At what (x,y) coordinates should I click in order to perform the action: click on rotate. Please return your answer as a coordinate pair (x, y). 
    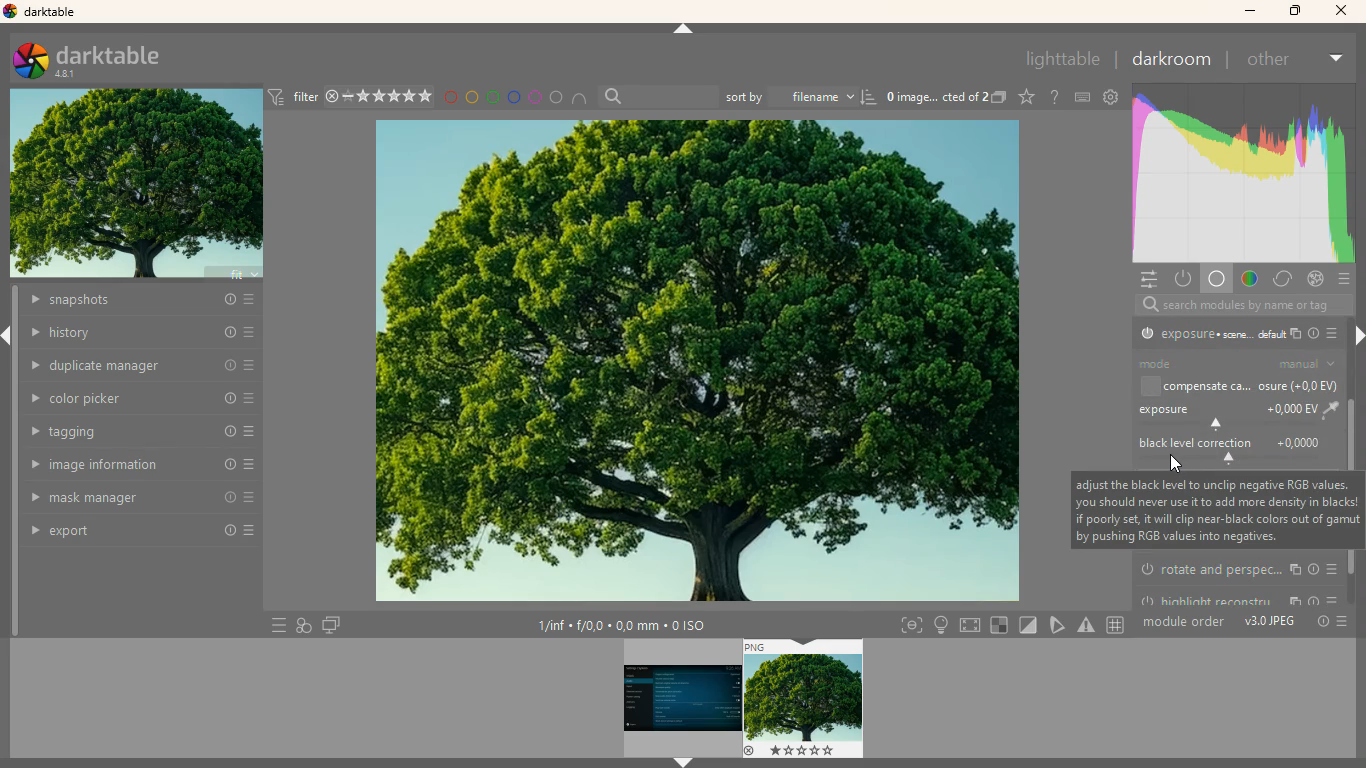
    Looking at the image, I should click on (1240, 570).